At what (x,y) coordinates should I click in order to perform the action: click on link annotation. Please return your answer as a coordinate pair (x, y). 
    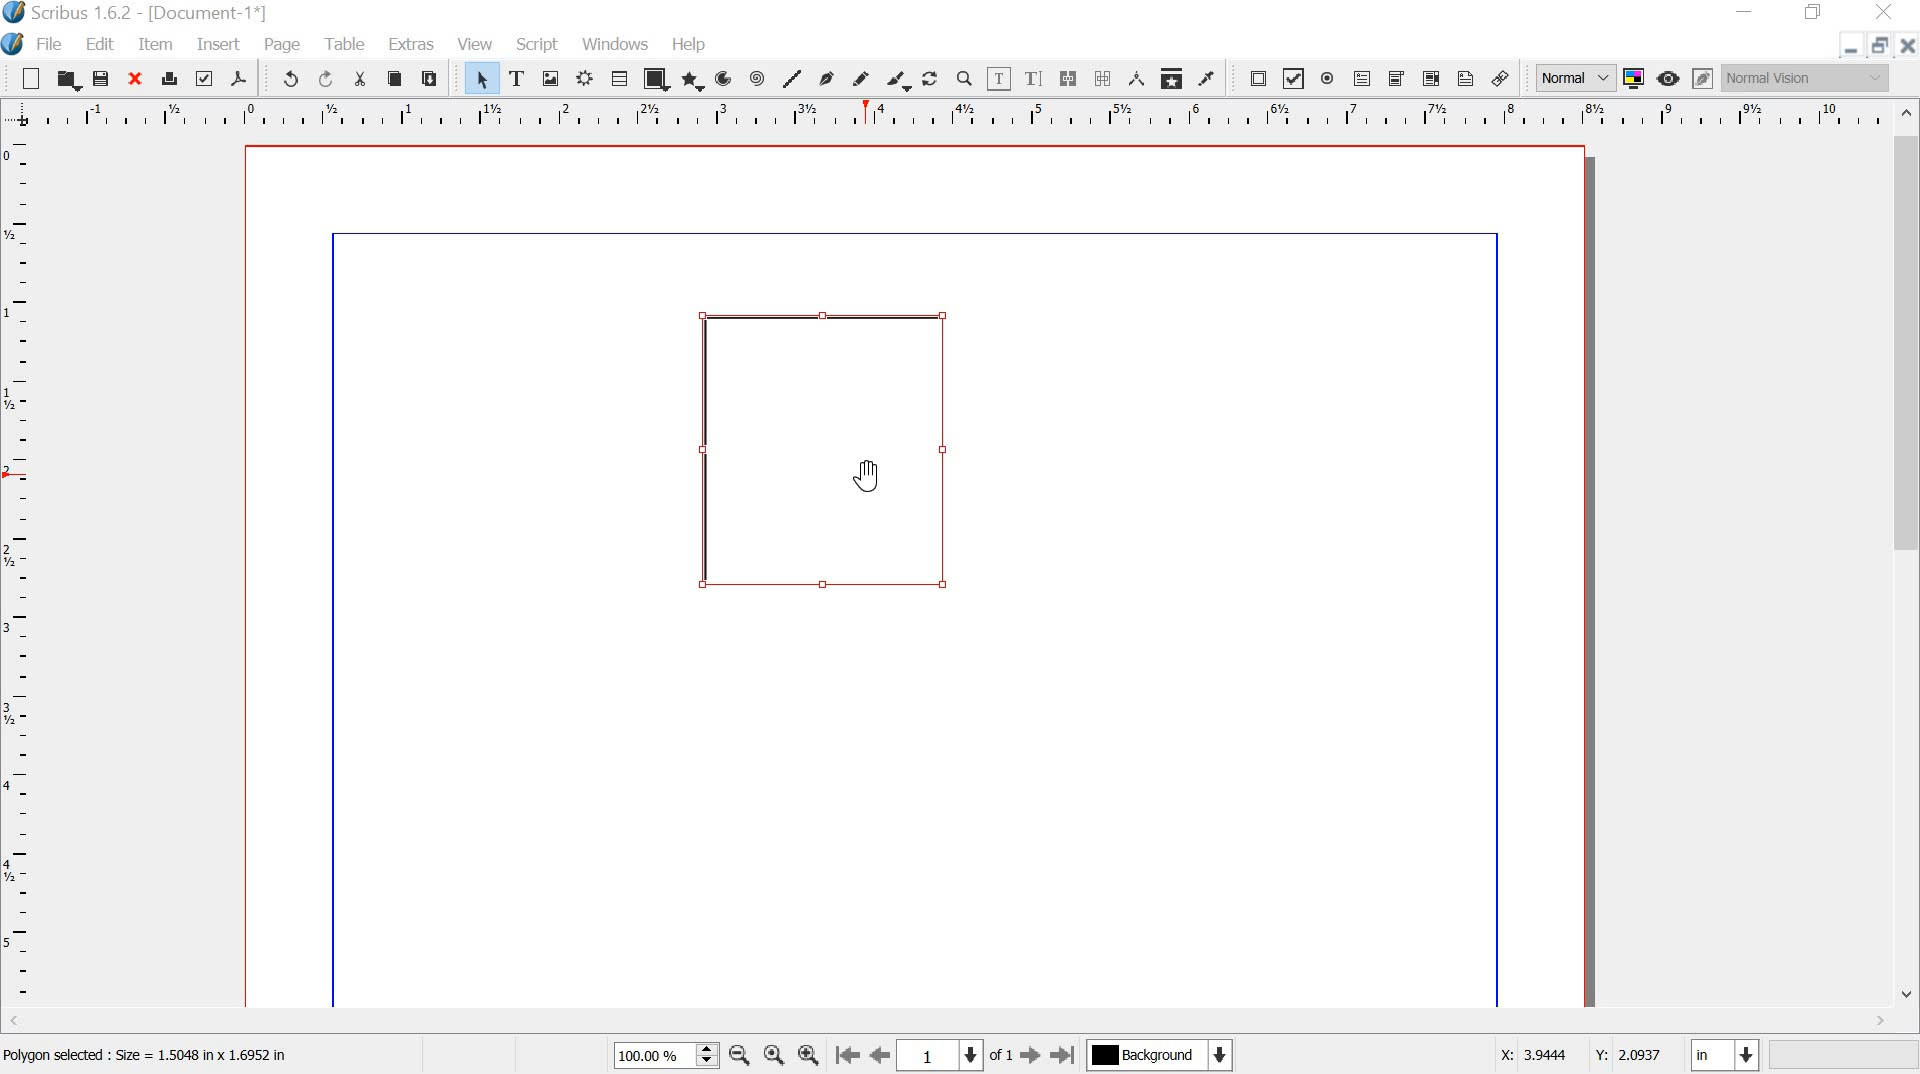
    Looking at the image, I should click on (1500, 79).